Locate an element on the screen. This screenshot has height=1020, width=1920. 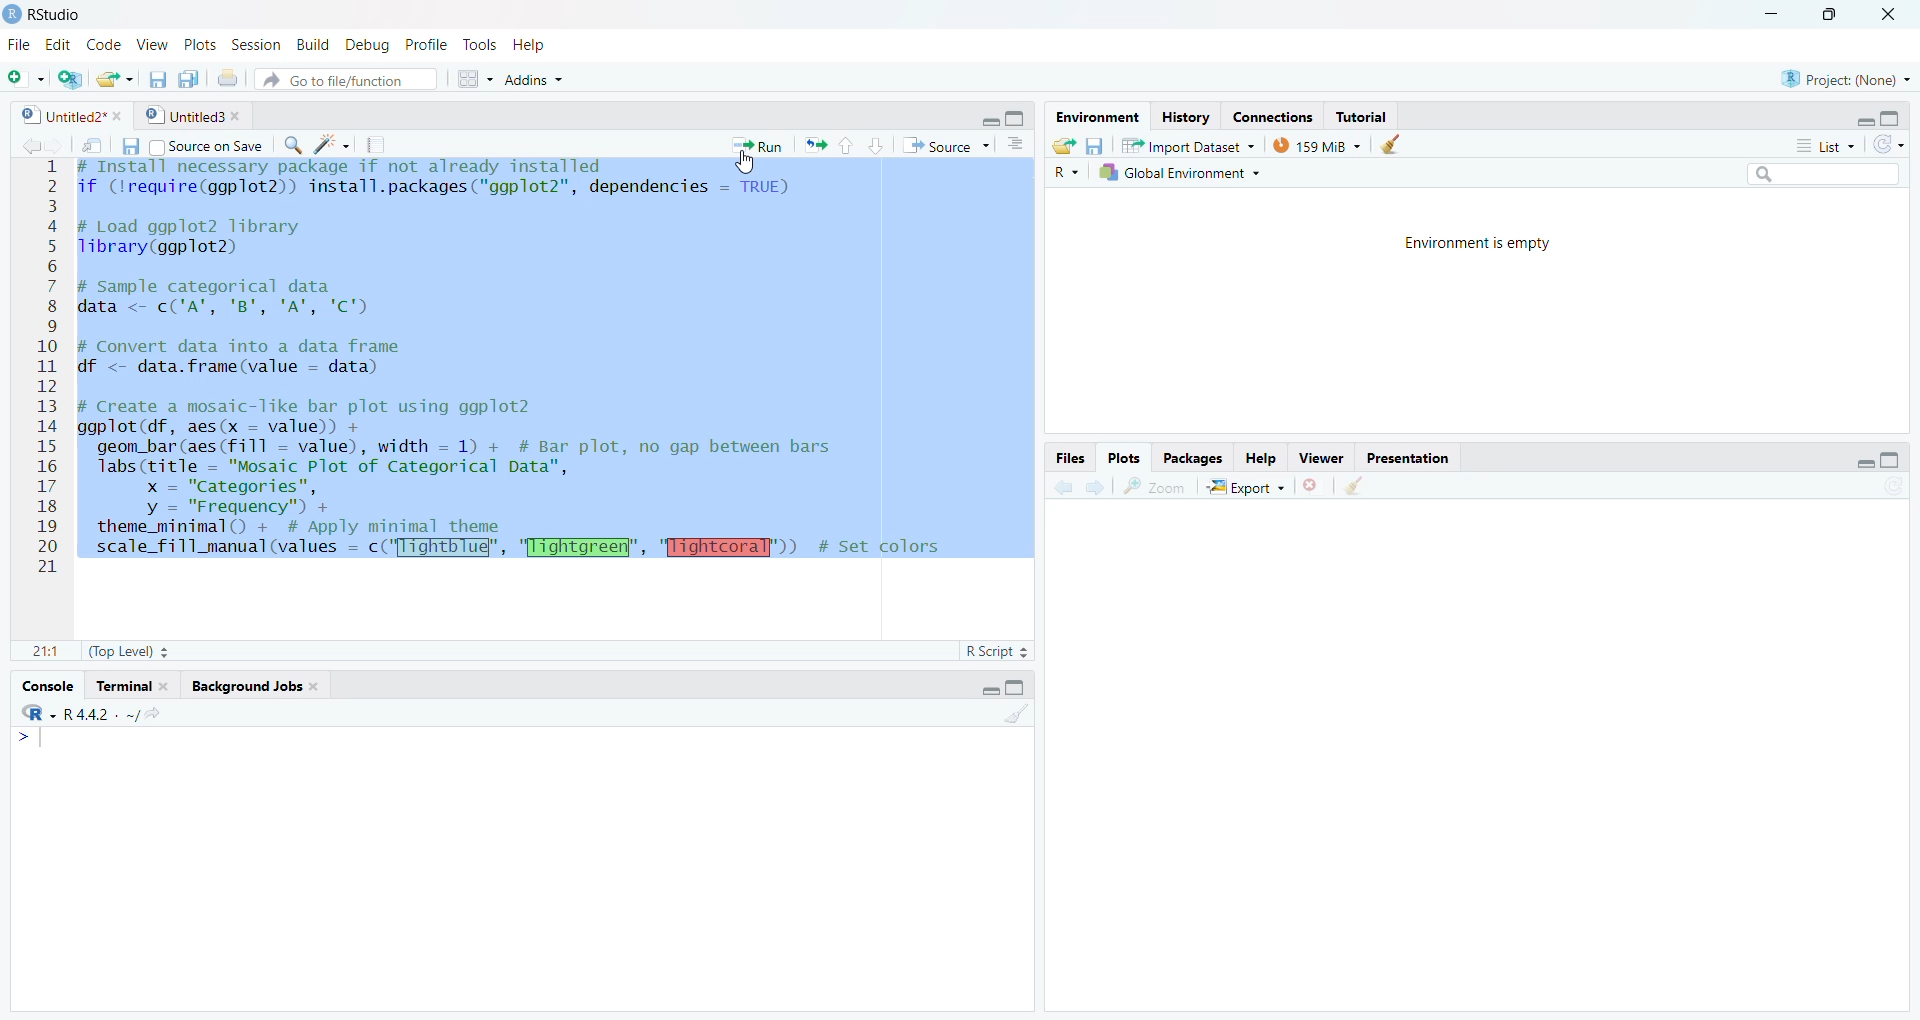
Minimize is located at coordinates (1774, 15).